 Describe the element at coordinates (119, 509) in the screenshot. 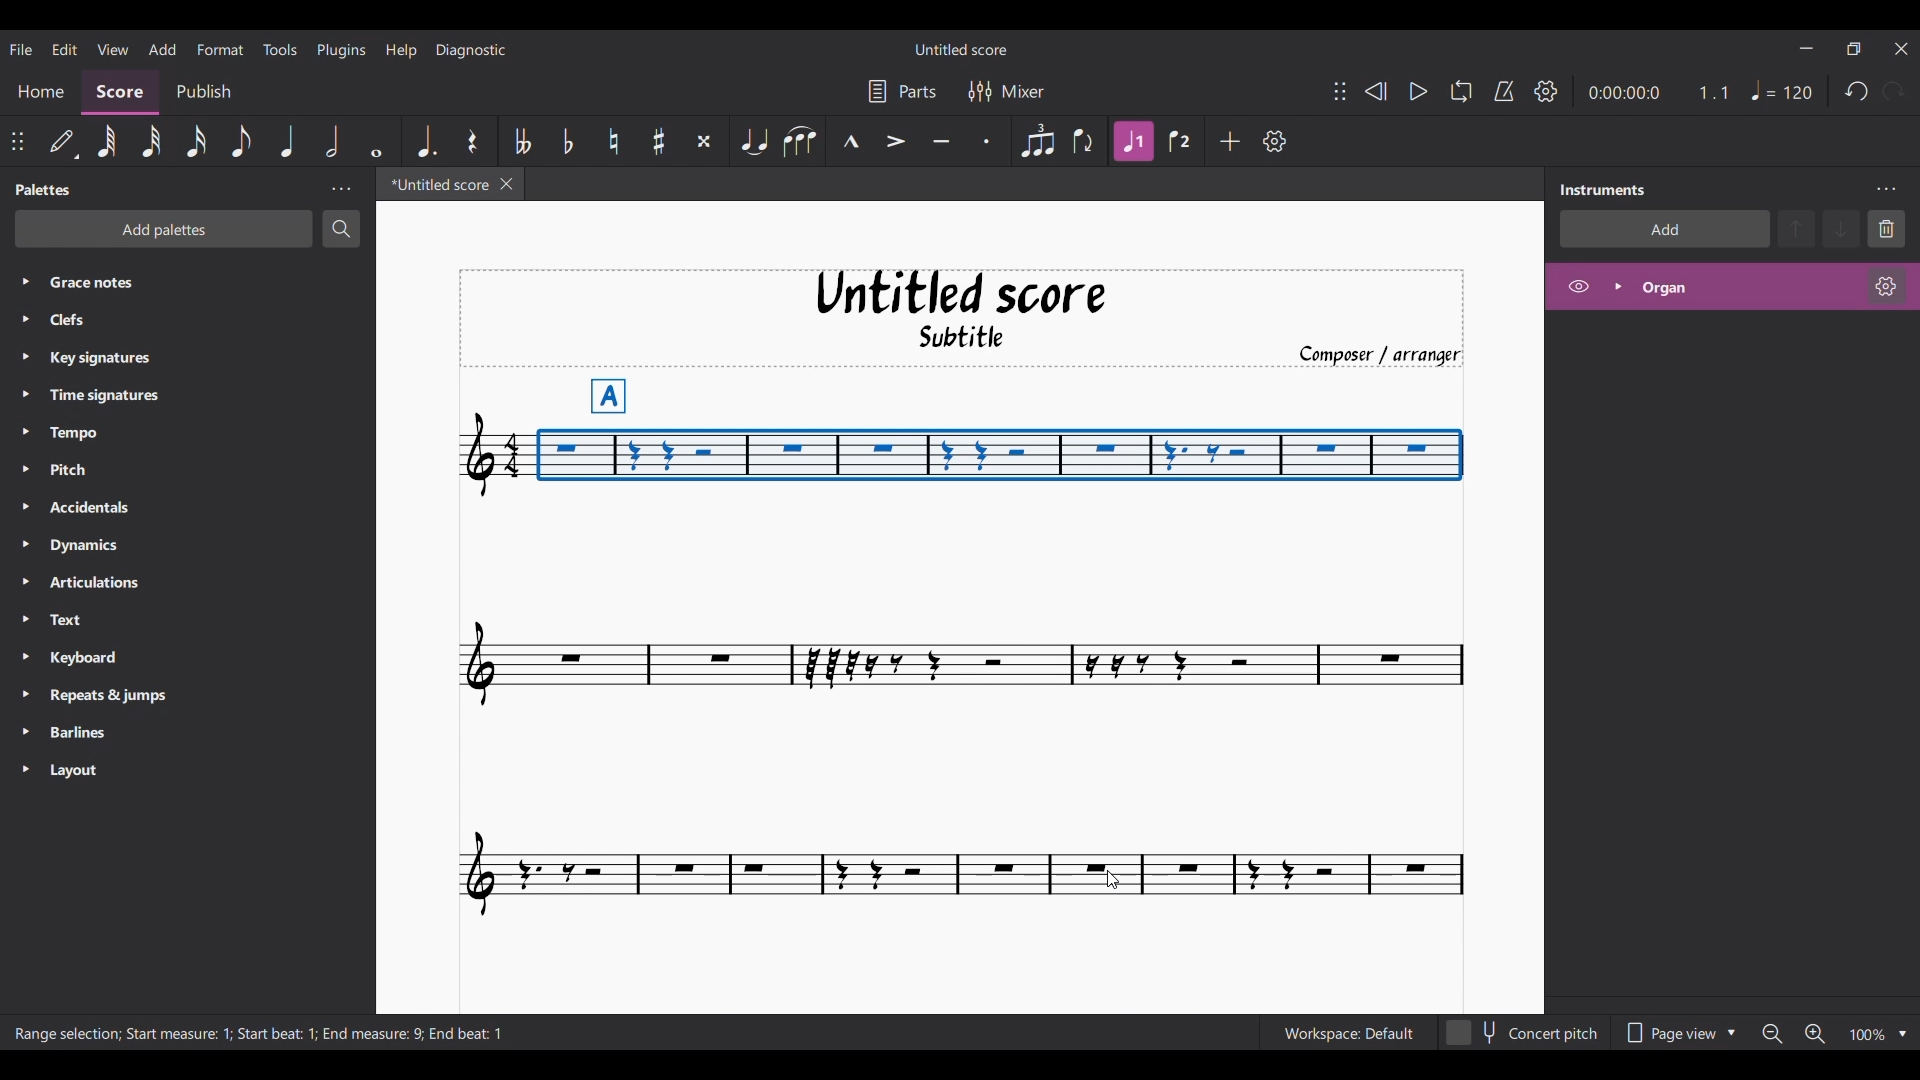

I see `Accidentals` at that location.